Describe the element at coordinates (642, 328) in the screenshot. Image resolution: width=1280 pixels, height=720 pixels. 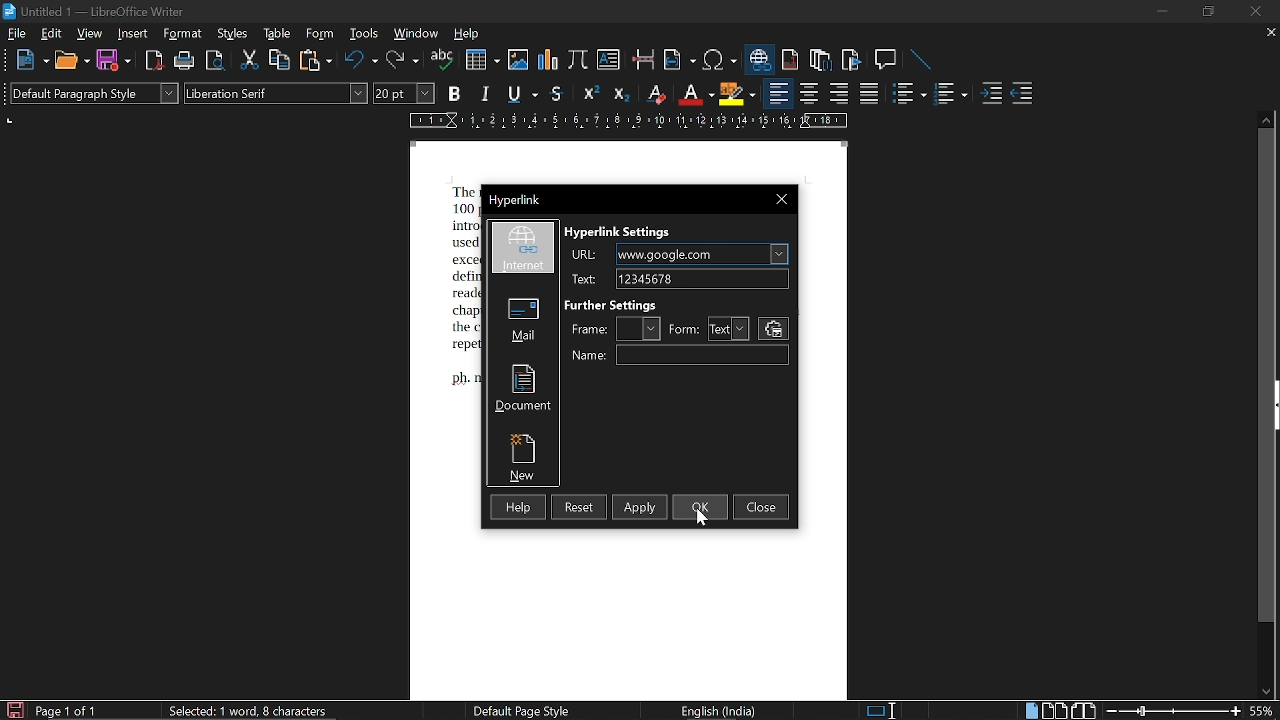
I see `frame` at that location.